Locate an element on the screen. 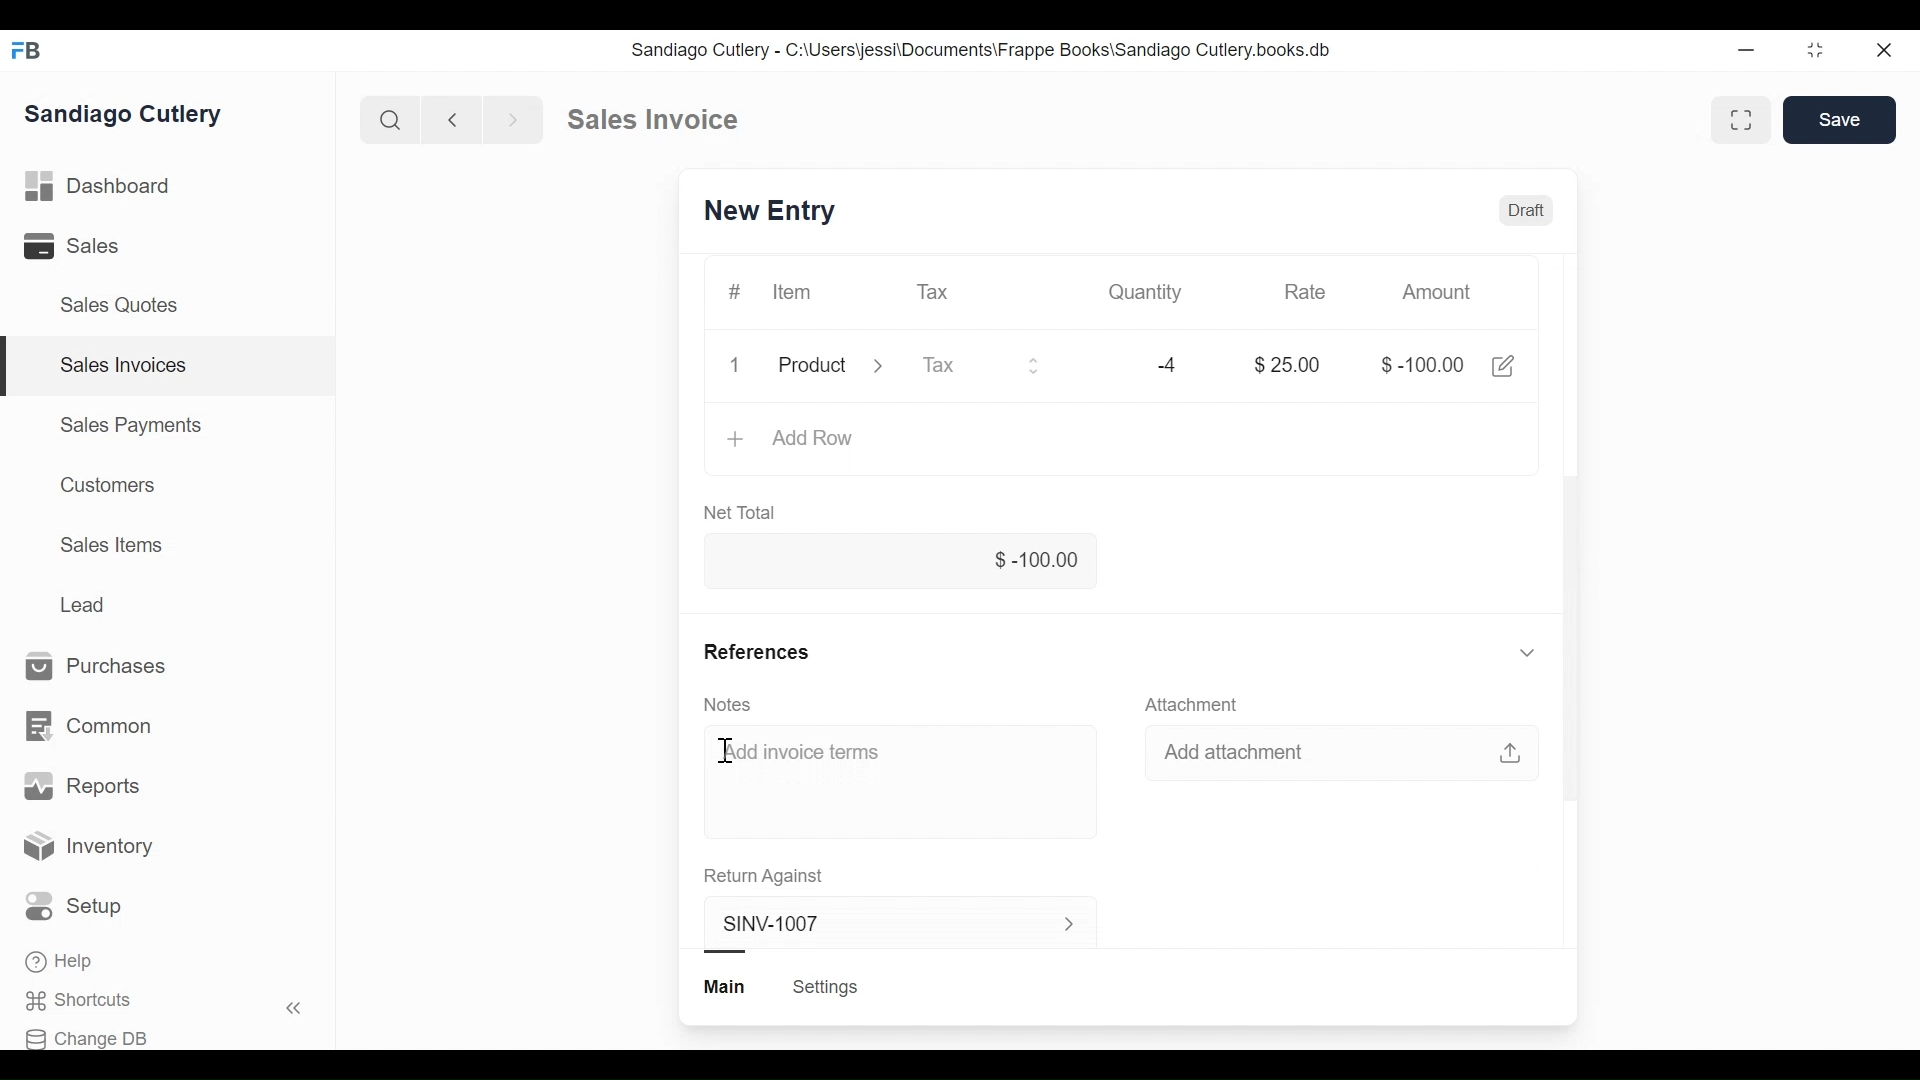 Image resolution: width=1920 pixels, height=1080 pixels. $-100.00 is located at coordinates (1420, 364).